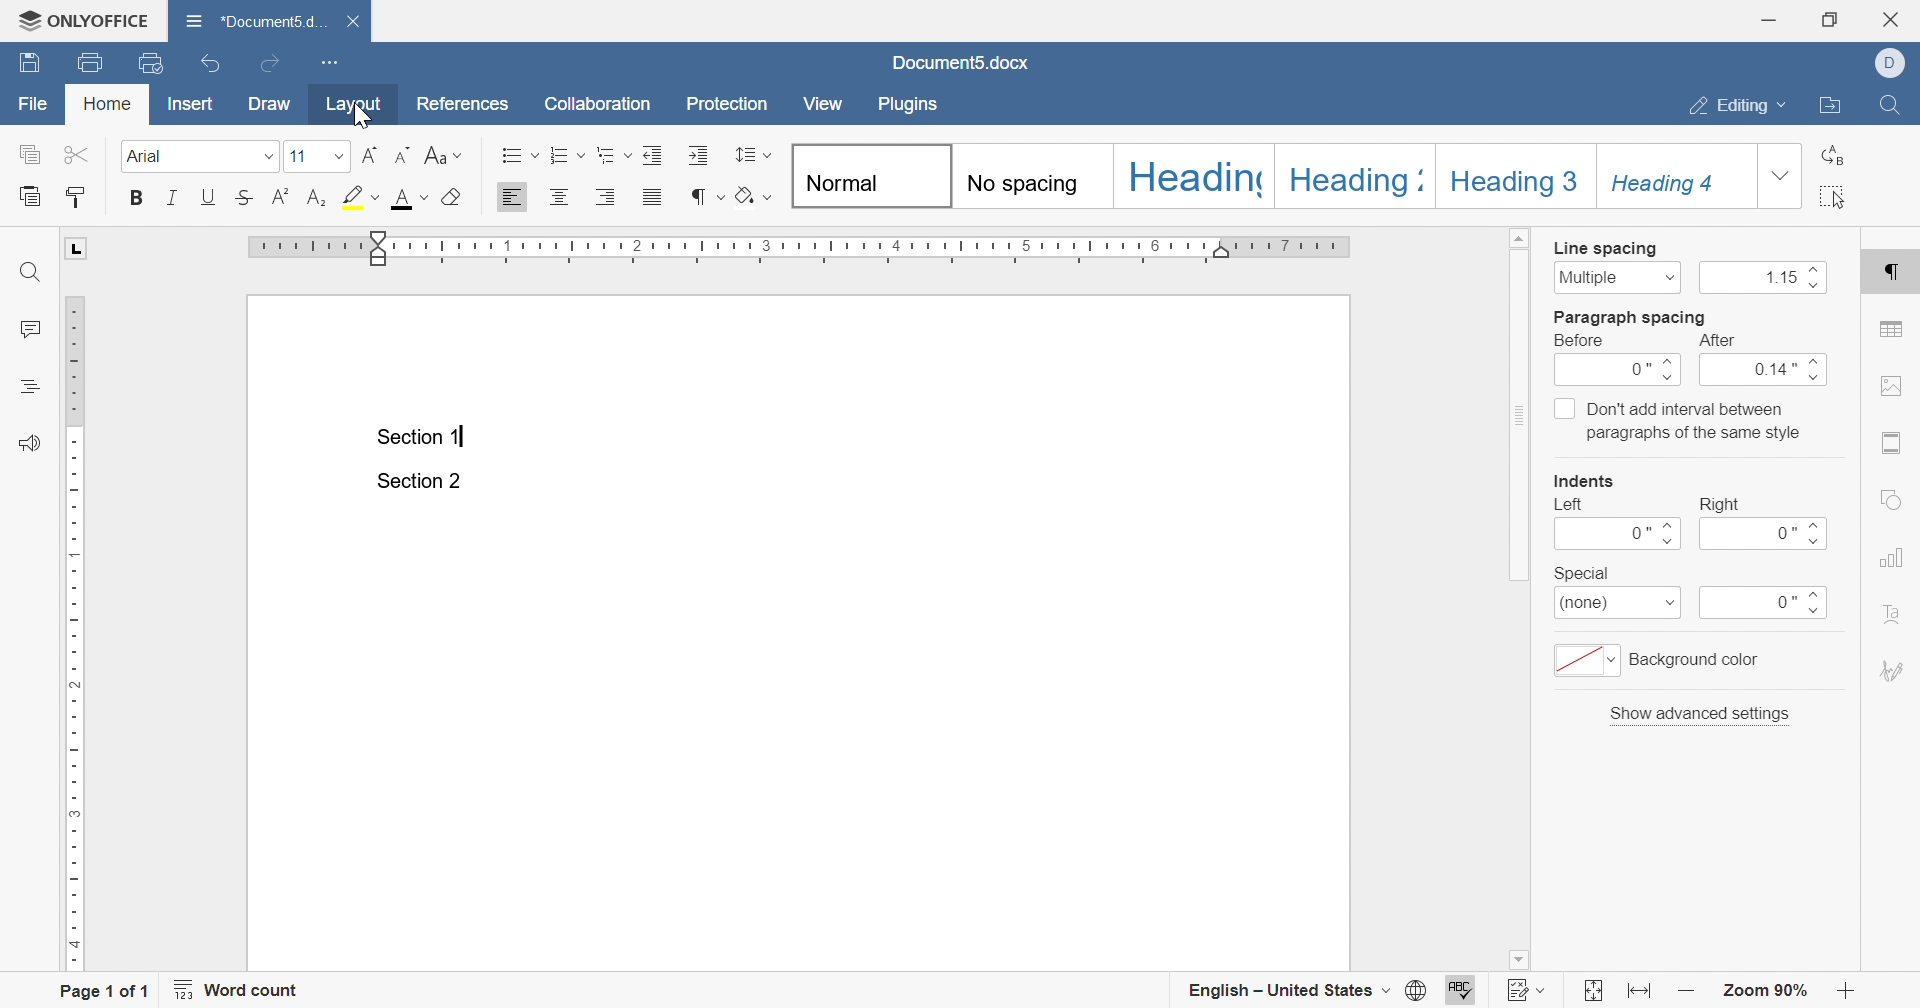 This screenshot has height=1008, width=1920. What do you see at coordinates (559, 196) in the screenshot?
I see `Align center` at bounding box center [559, 196].